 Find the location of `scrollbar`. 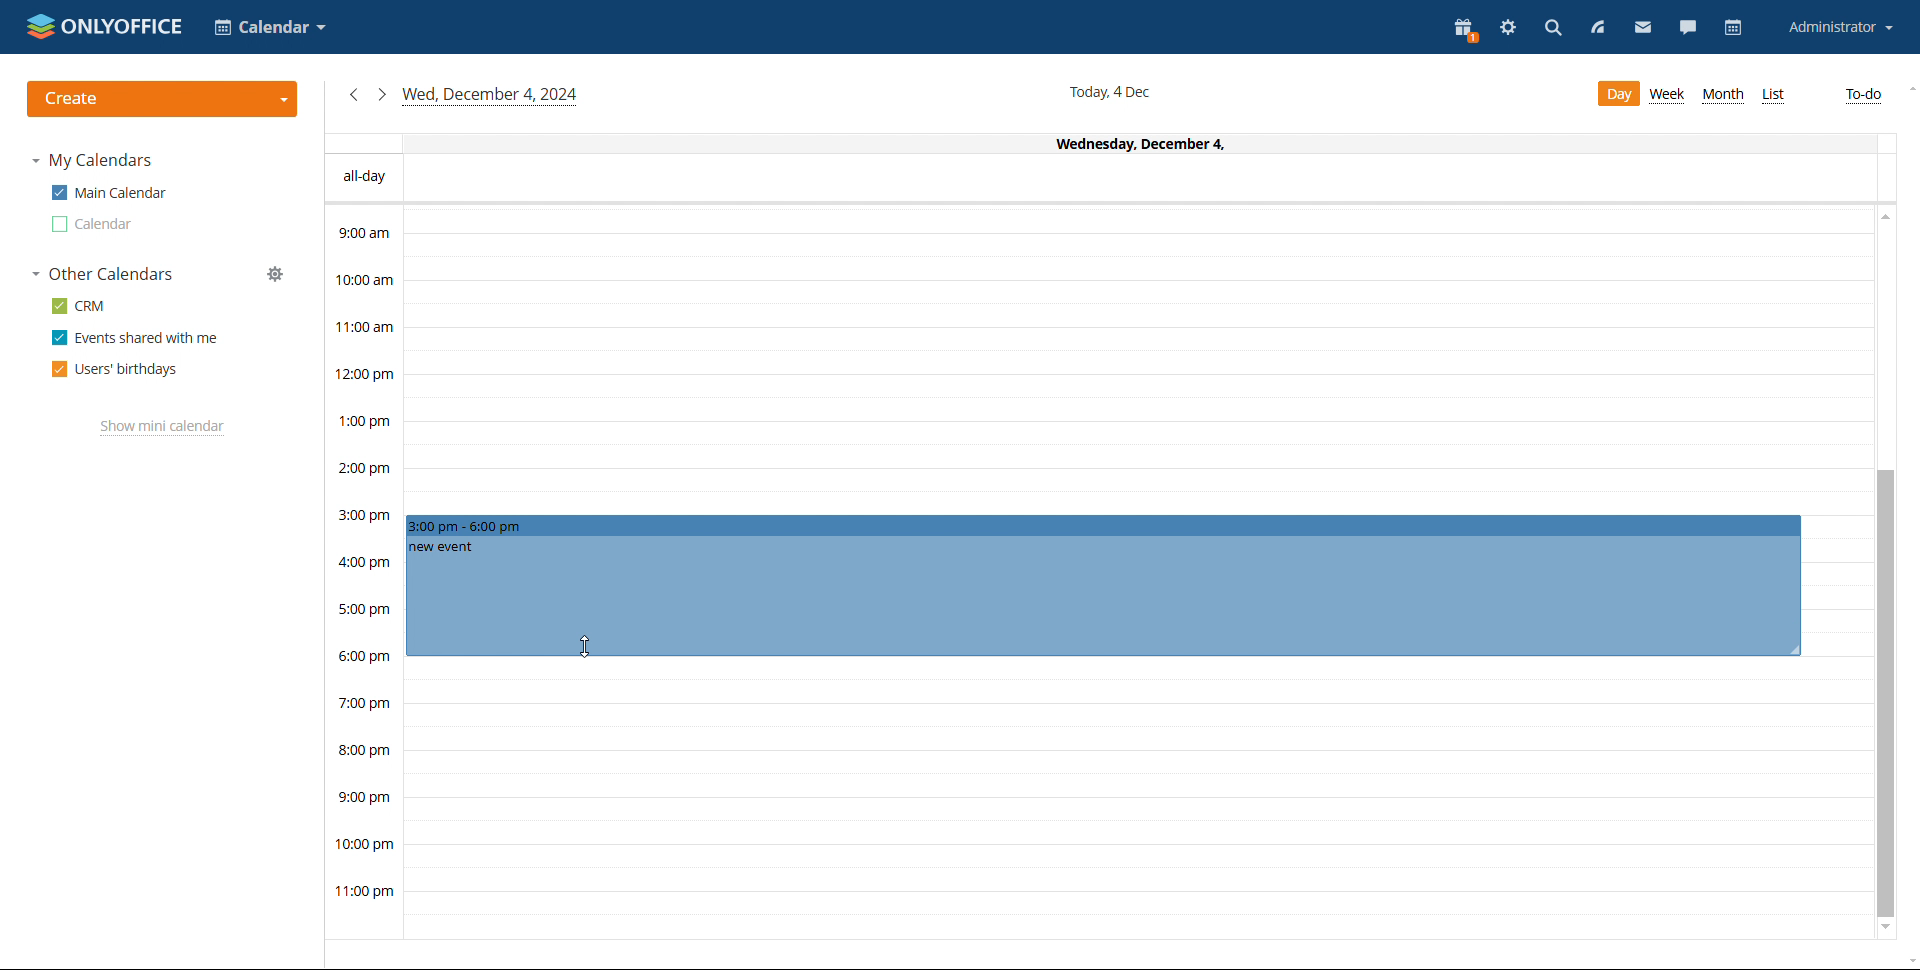

scrollbar is located at coordinates (1886, 694).